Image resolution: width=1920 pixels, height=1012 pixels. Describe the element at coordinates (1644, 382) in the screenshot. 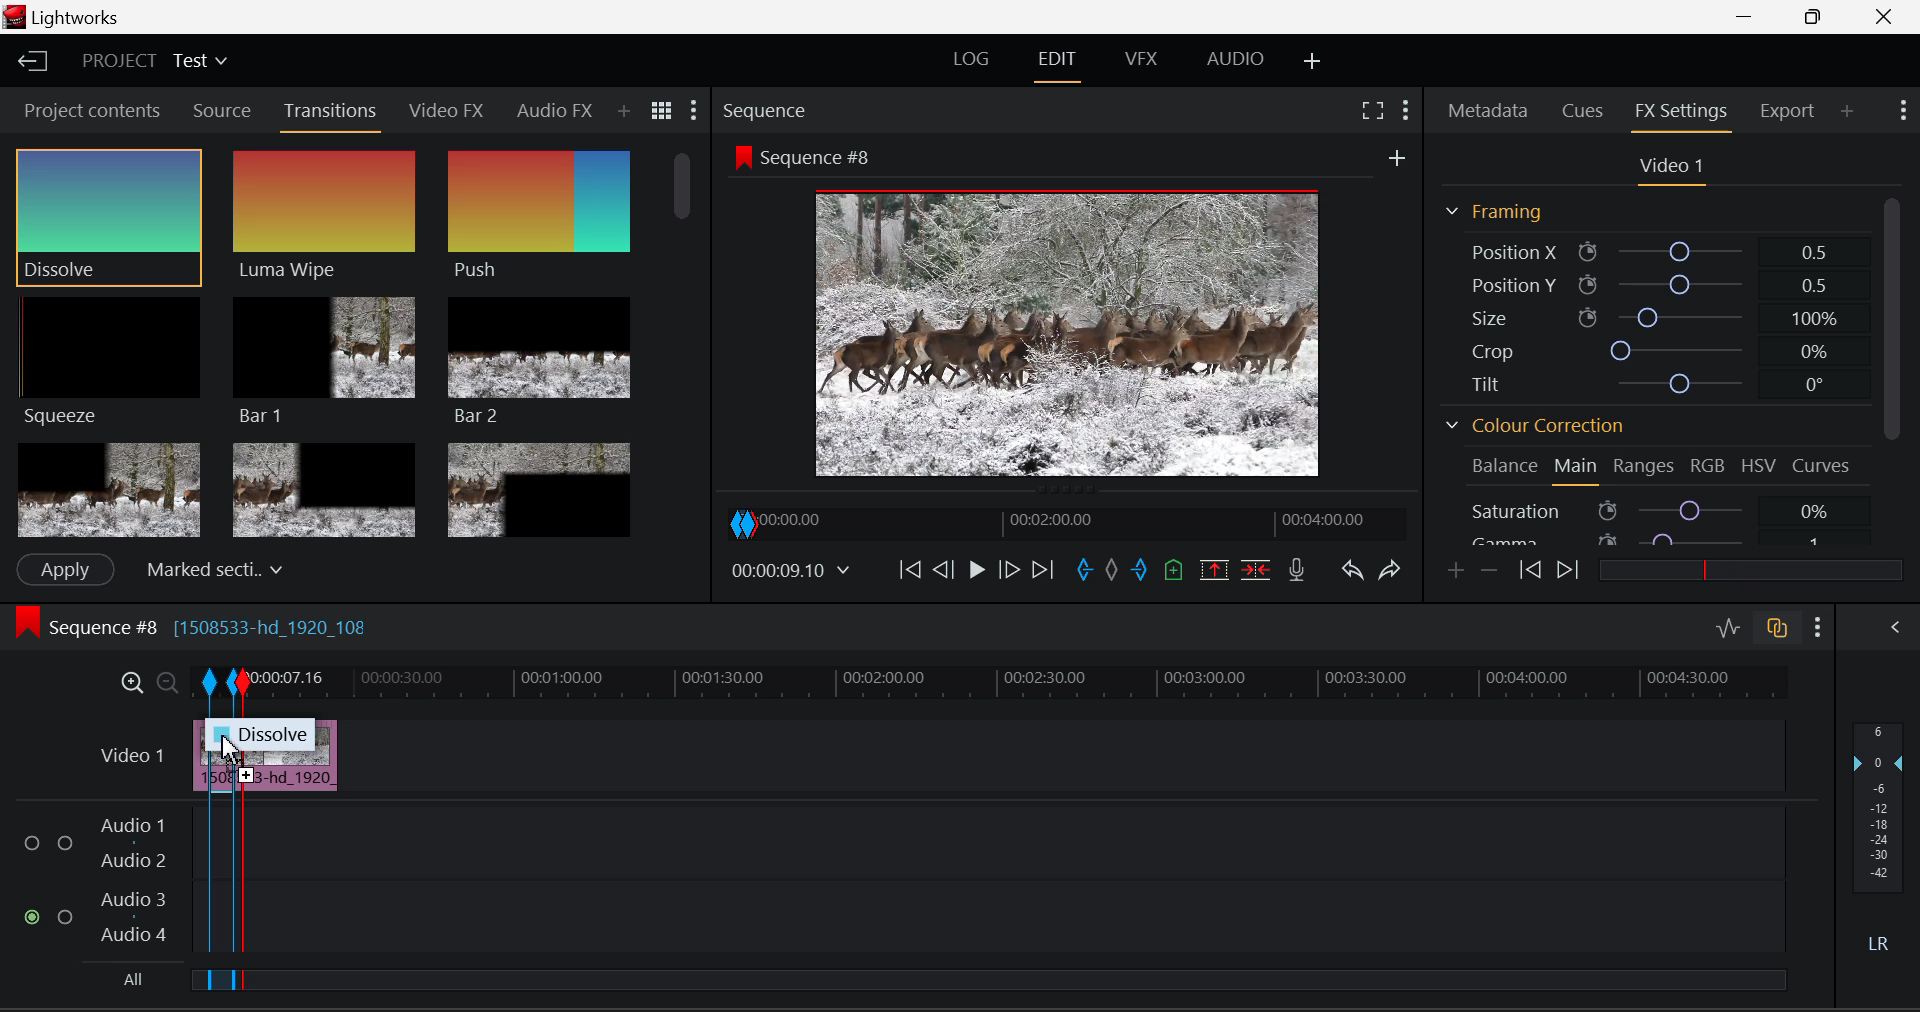

I see `Tilt` at that location.